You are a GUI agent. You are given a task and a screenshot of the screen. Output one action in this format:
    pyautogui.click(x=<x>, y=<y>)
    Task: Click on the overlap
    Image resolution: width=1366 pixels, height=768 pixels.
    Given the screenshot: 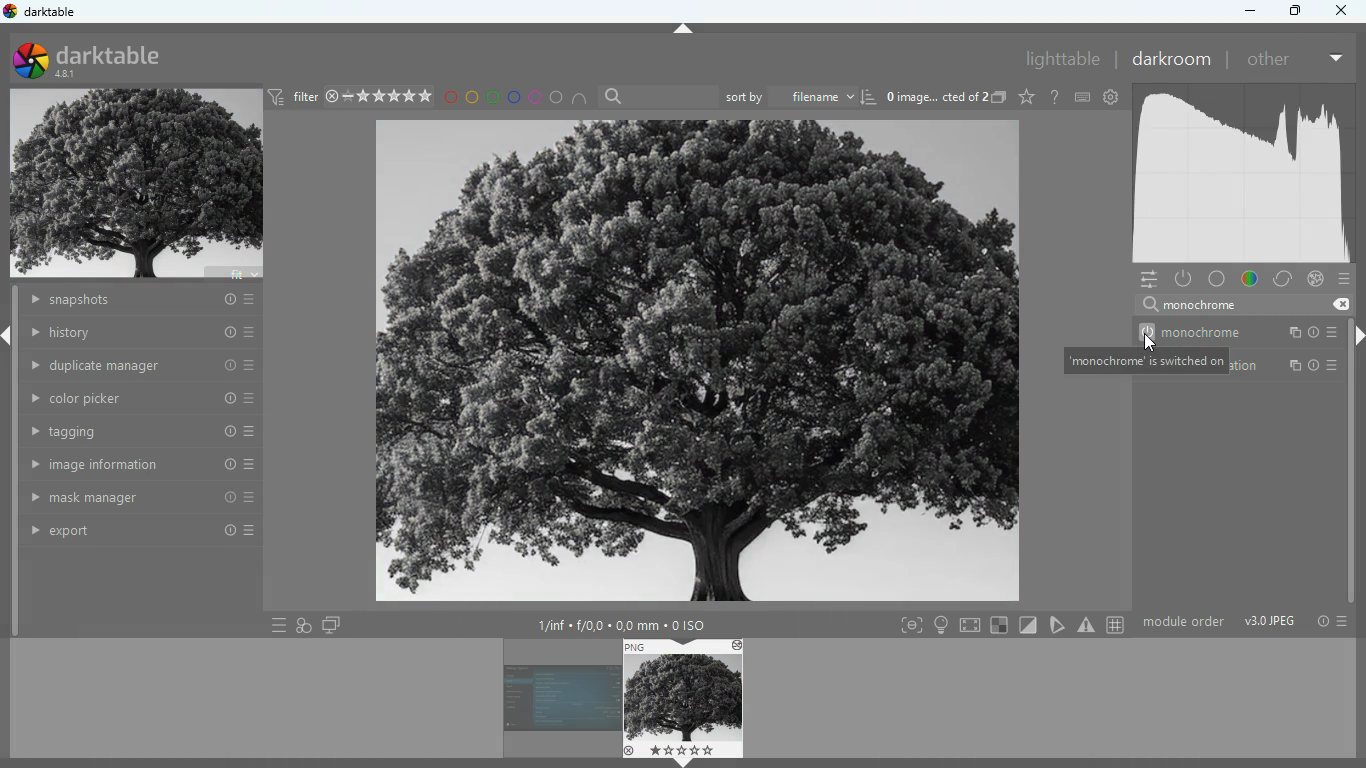 What is the action you would take?
    pyautogui.click(x=306, y=626)
    